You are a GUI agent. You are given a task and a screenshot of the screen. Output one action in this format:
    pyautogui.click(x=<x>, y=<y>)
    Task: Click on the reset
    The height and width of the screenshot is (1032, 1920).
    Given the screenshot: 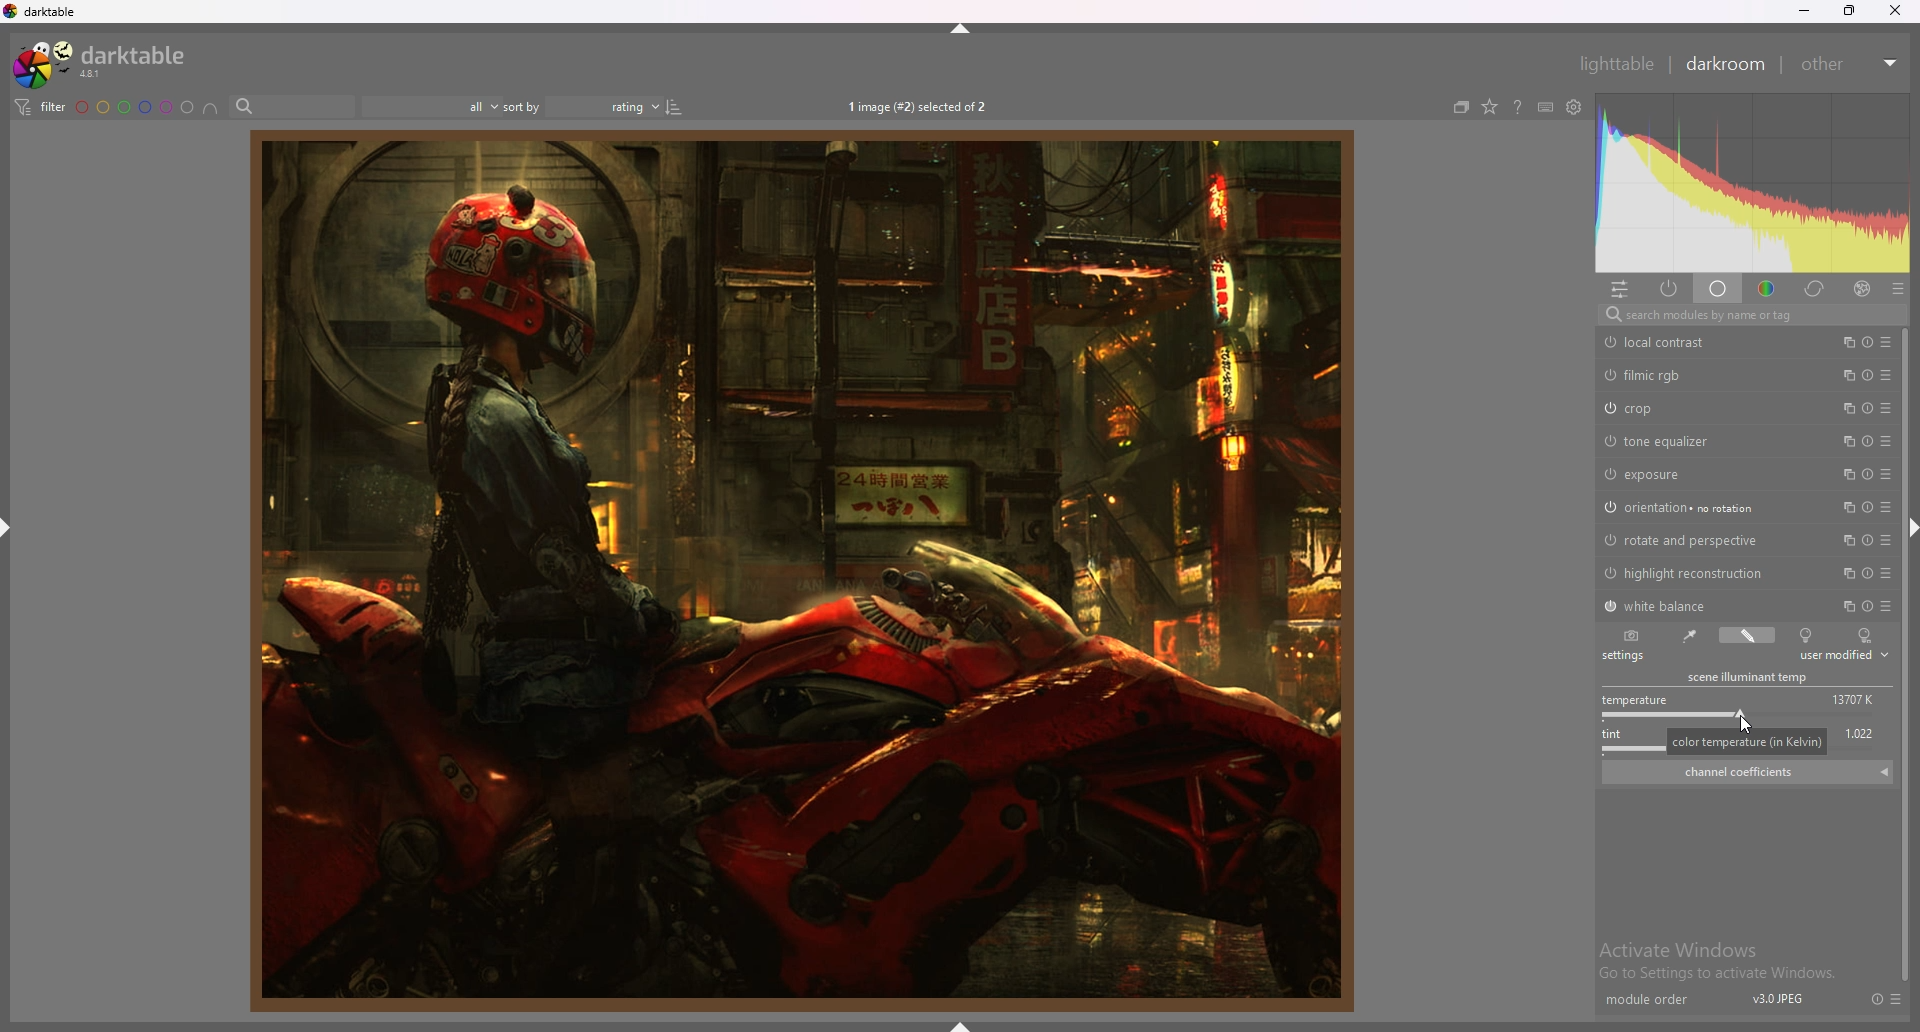 What is the action you would take?
    pyautogui.click(x=1877, y=998)
    